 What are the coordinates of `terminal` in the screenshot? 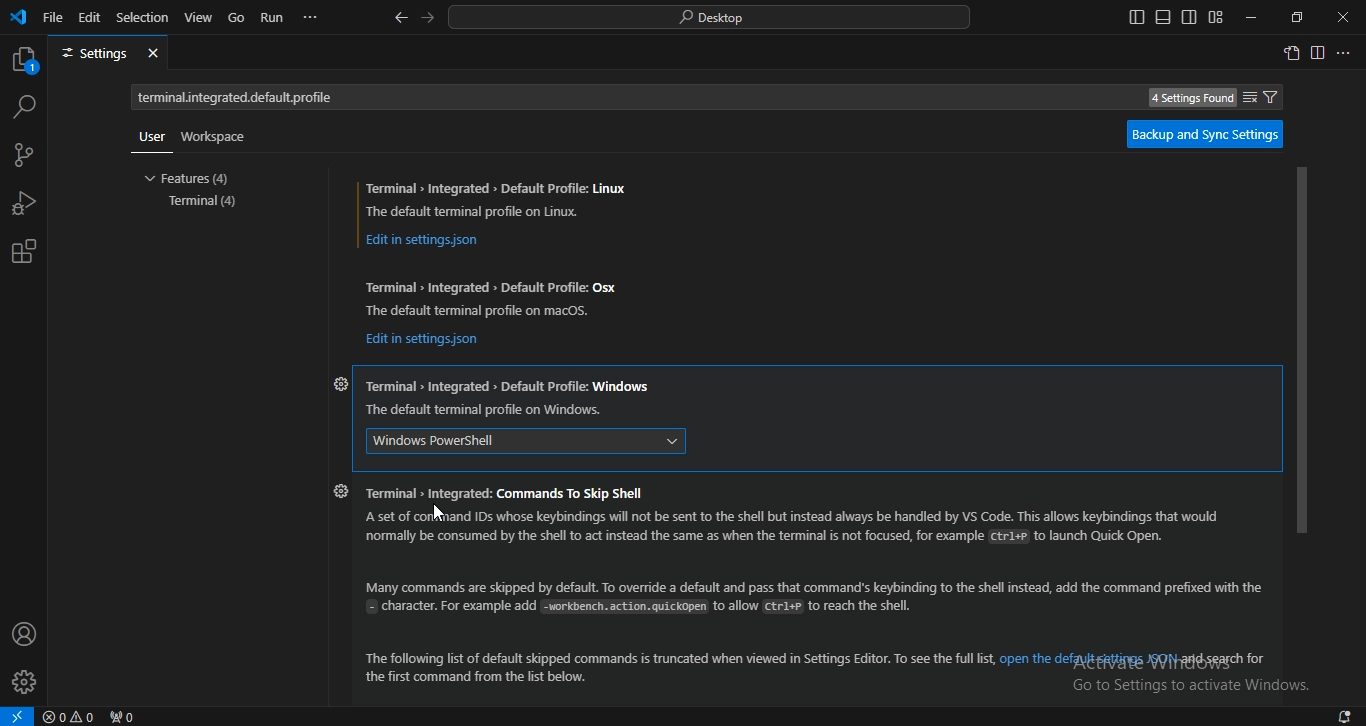 It's located at (207, 201).